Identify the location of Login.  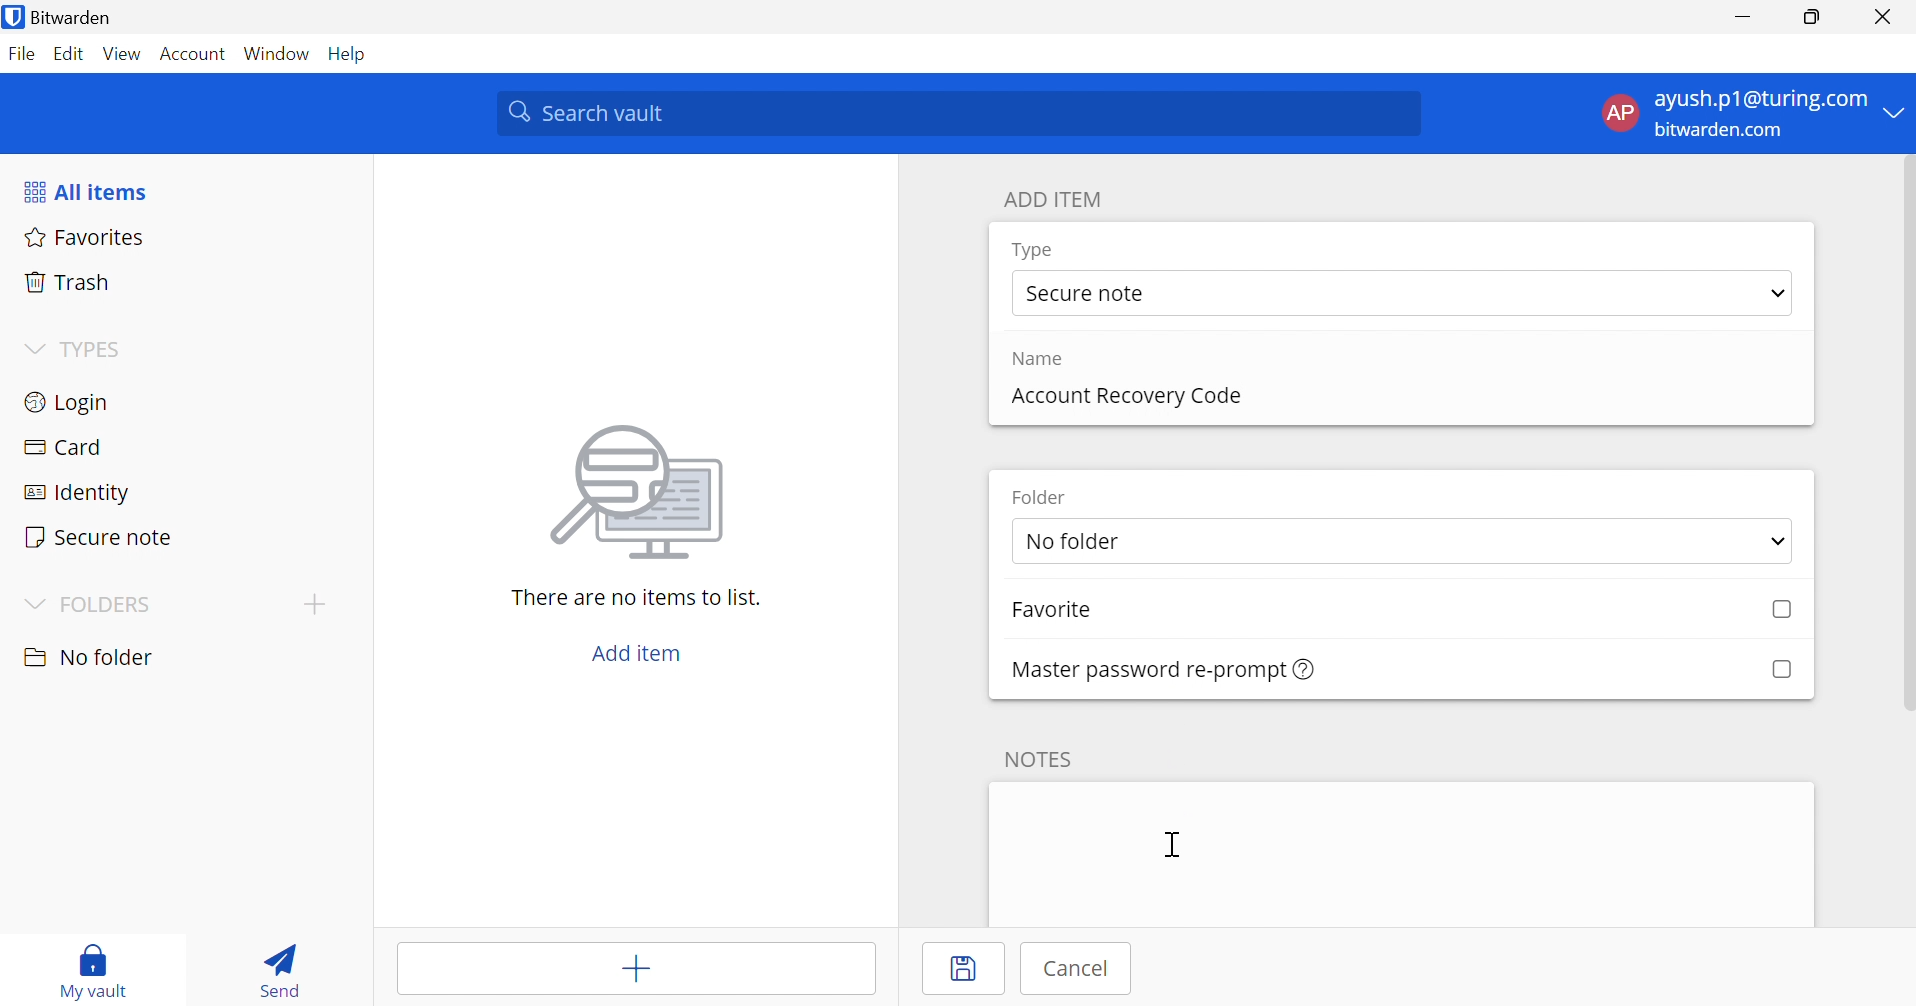
(65, 405).